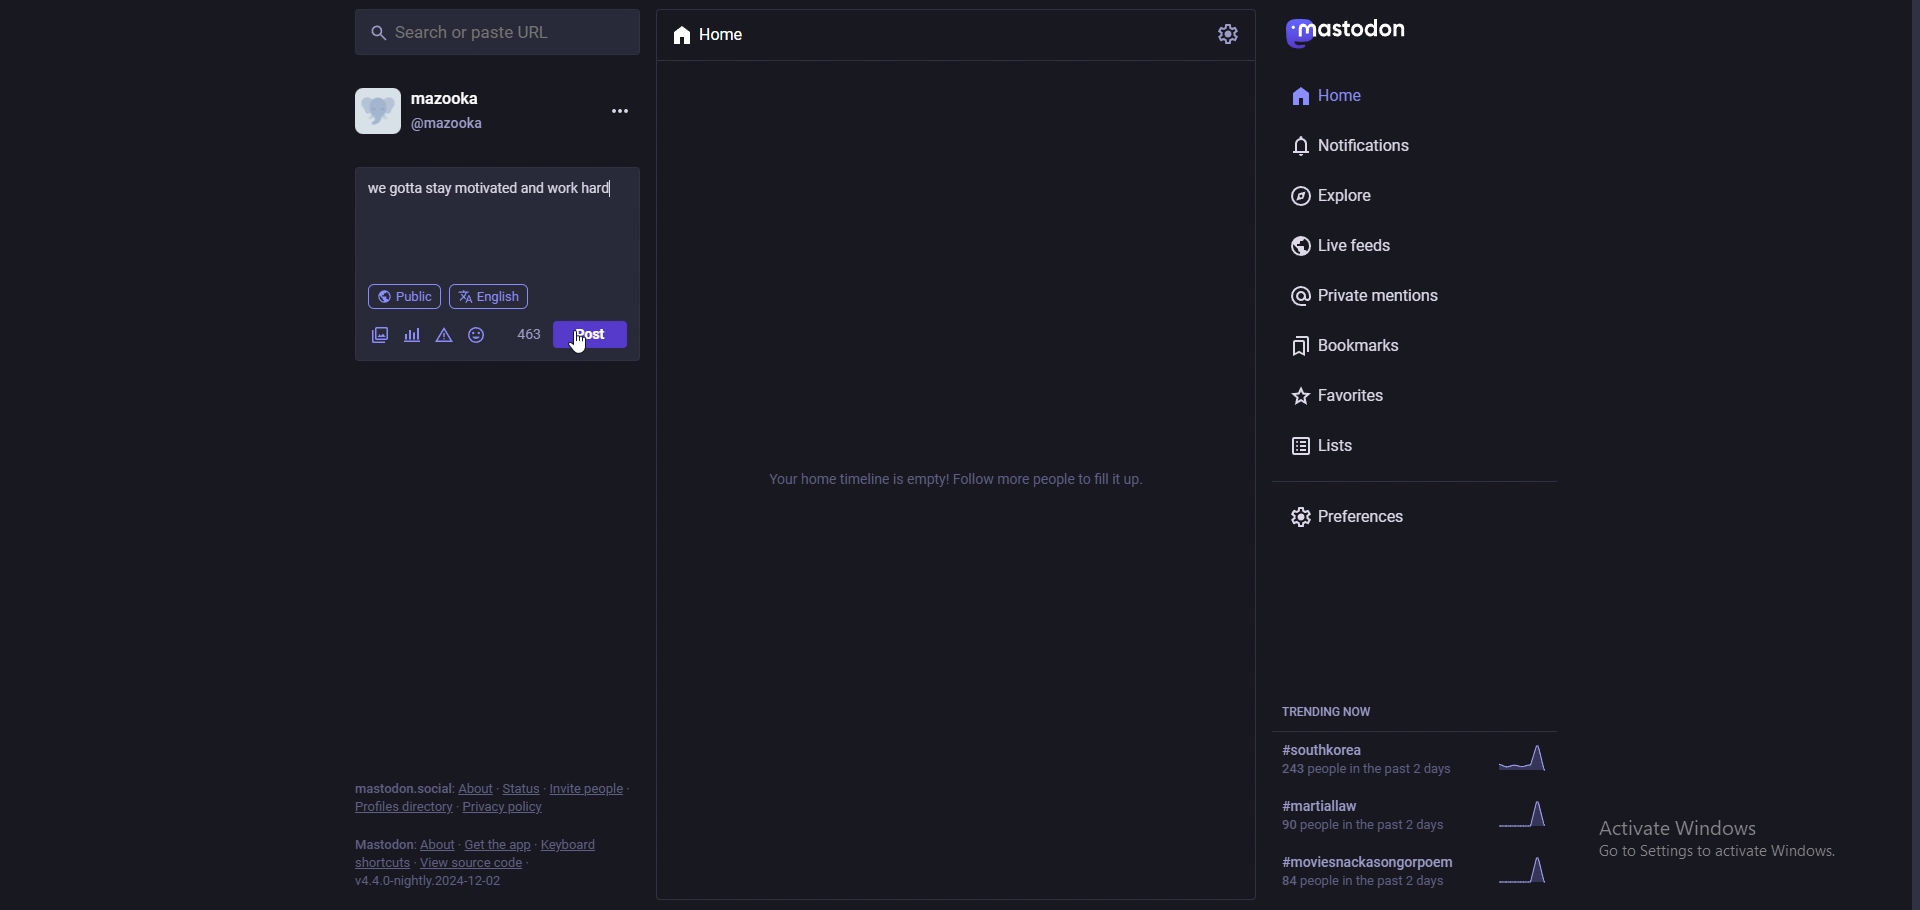 The height and width of the screenshot is (910, 1920). What do you see at coordinates (405, 807) in the screenshot?
I see `profiles directory` at bounding box center [405, 807].